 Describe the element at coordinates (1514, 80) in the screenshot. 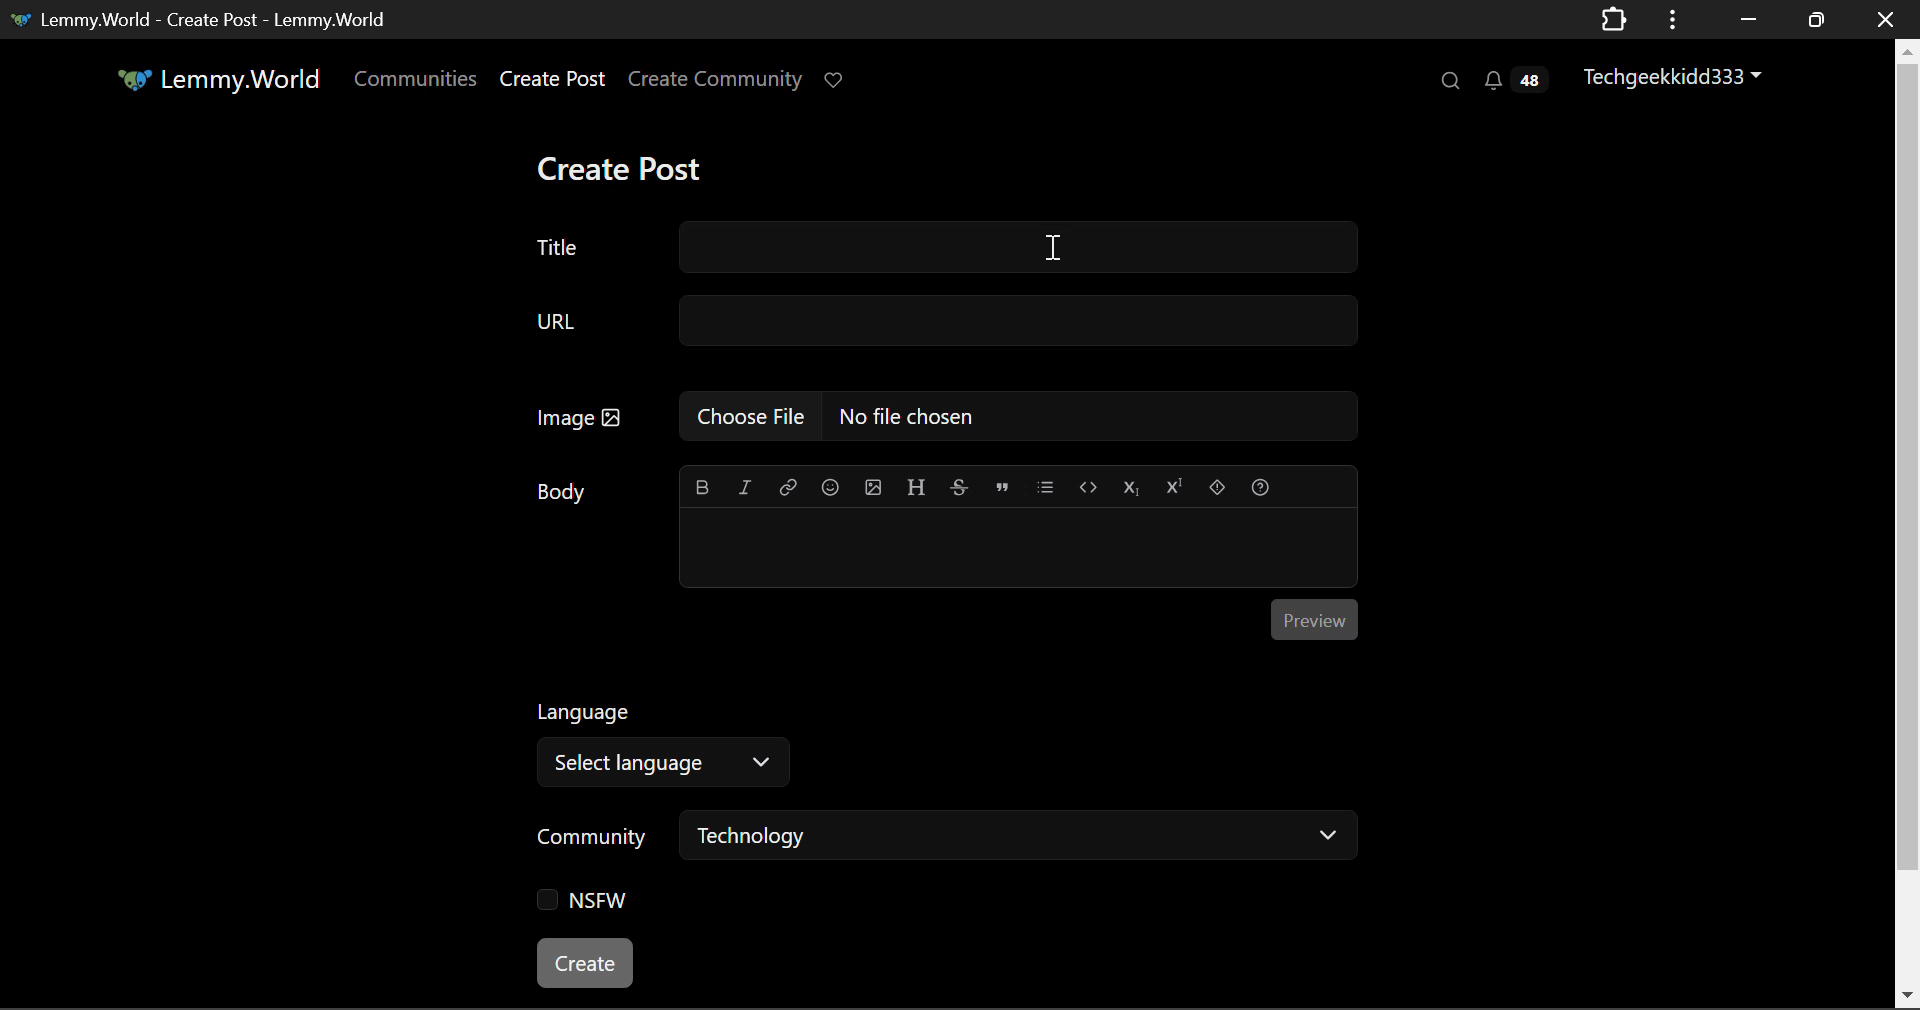

I see `Notifications` at that location.